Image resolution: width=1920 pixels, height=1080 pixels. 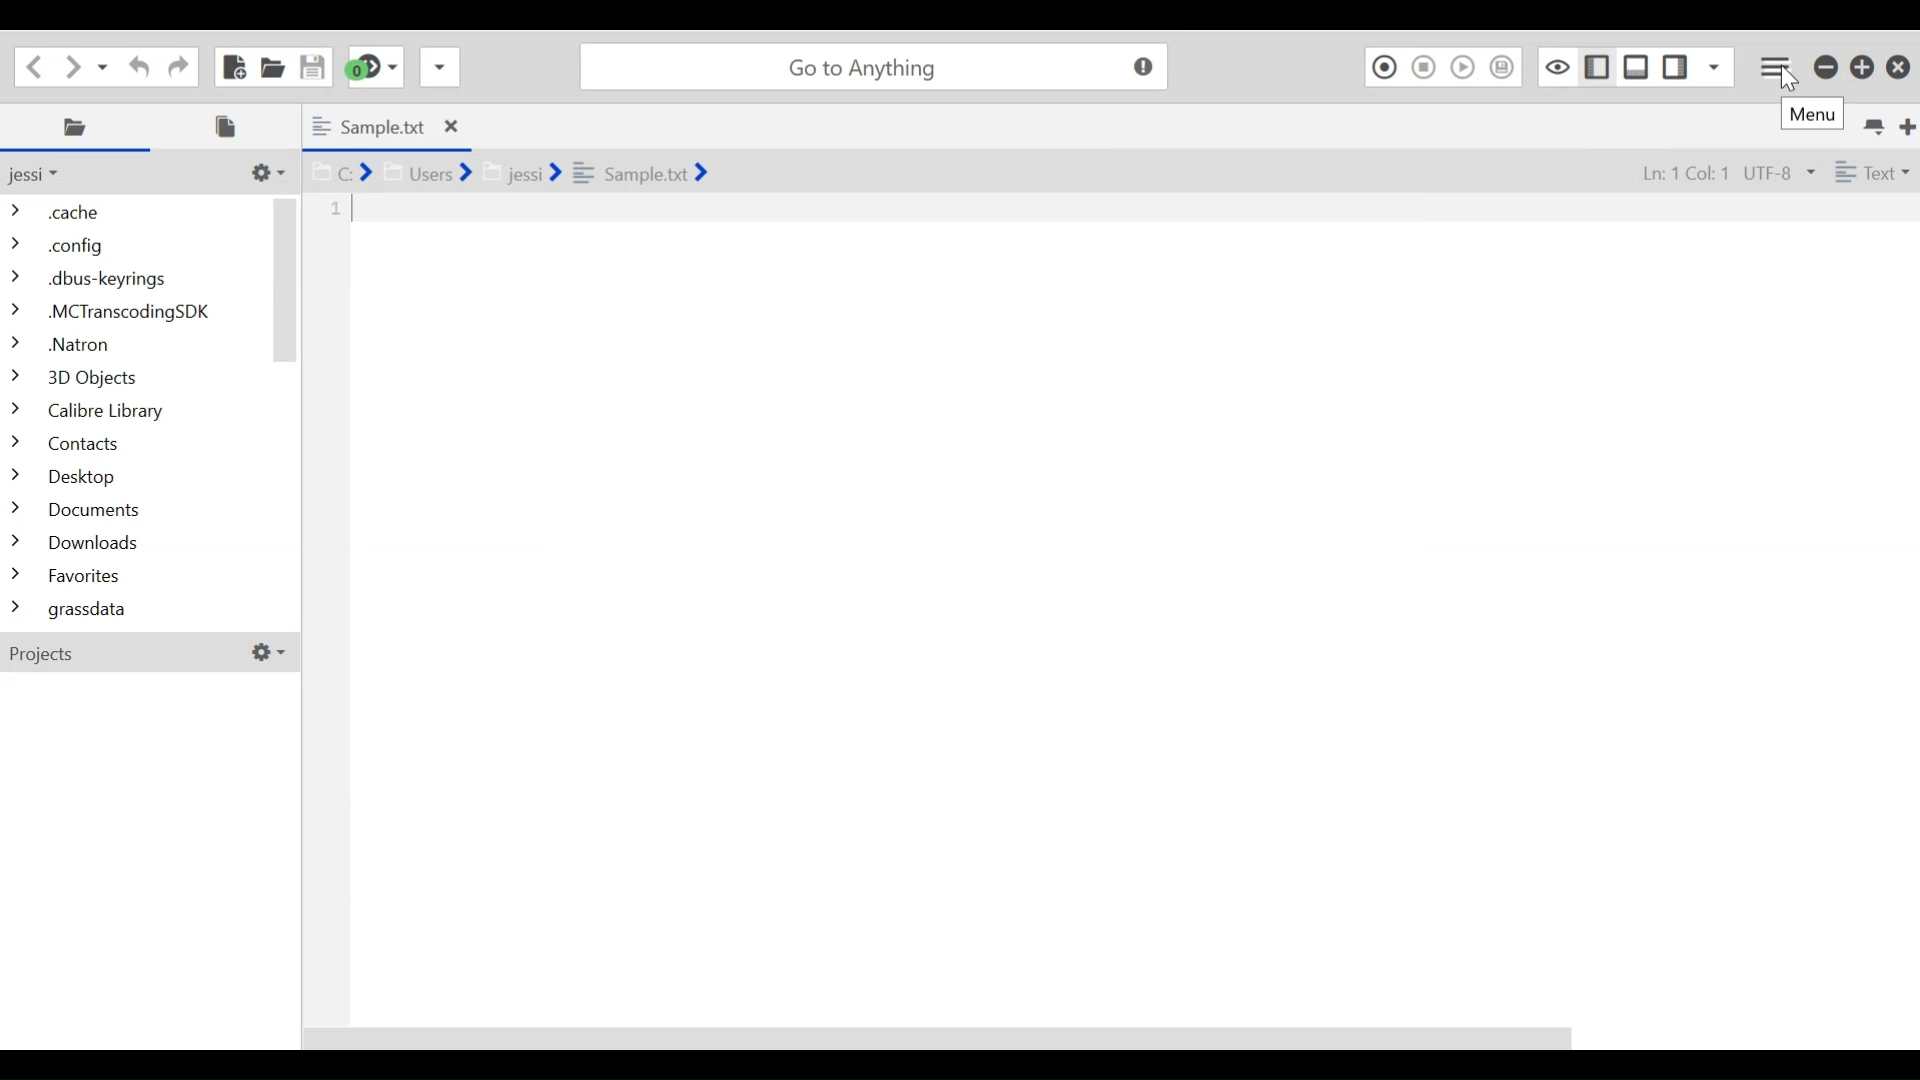 What do you see at coordinates (286, 279) in the screenshot?
I see `Vertical Scroll bar` at bounding box center [286, 279].